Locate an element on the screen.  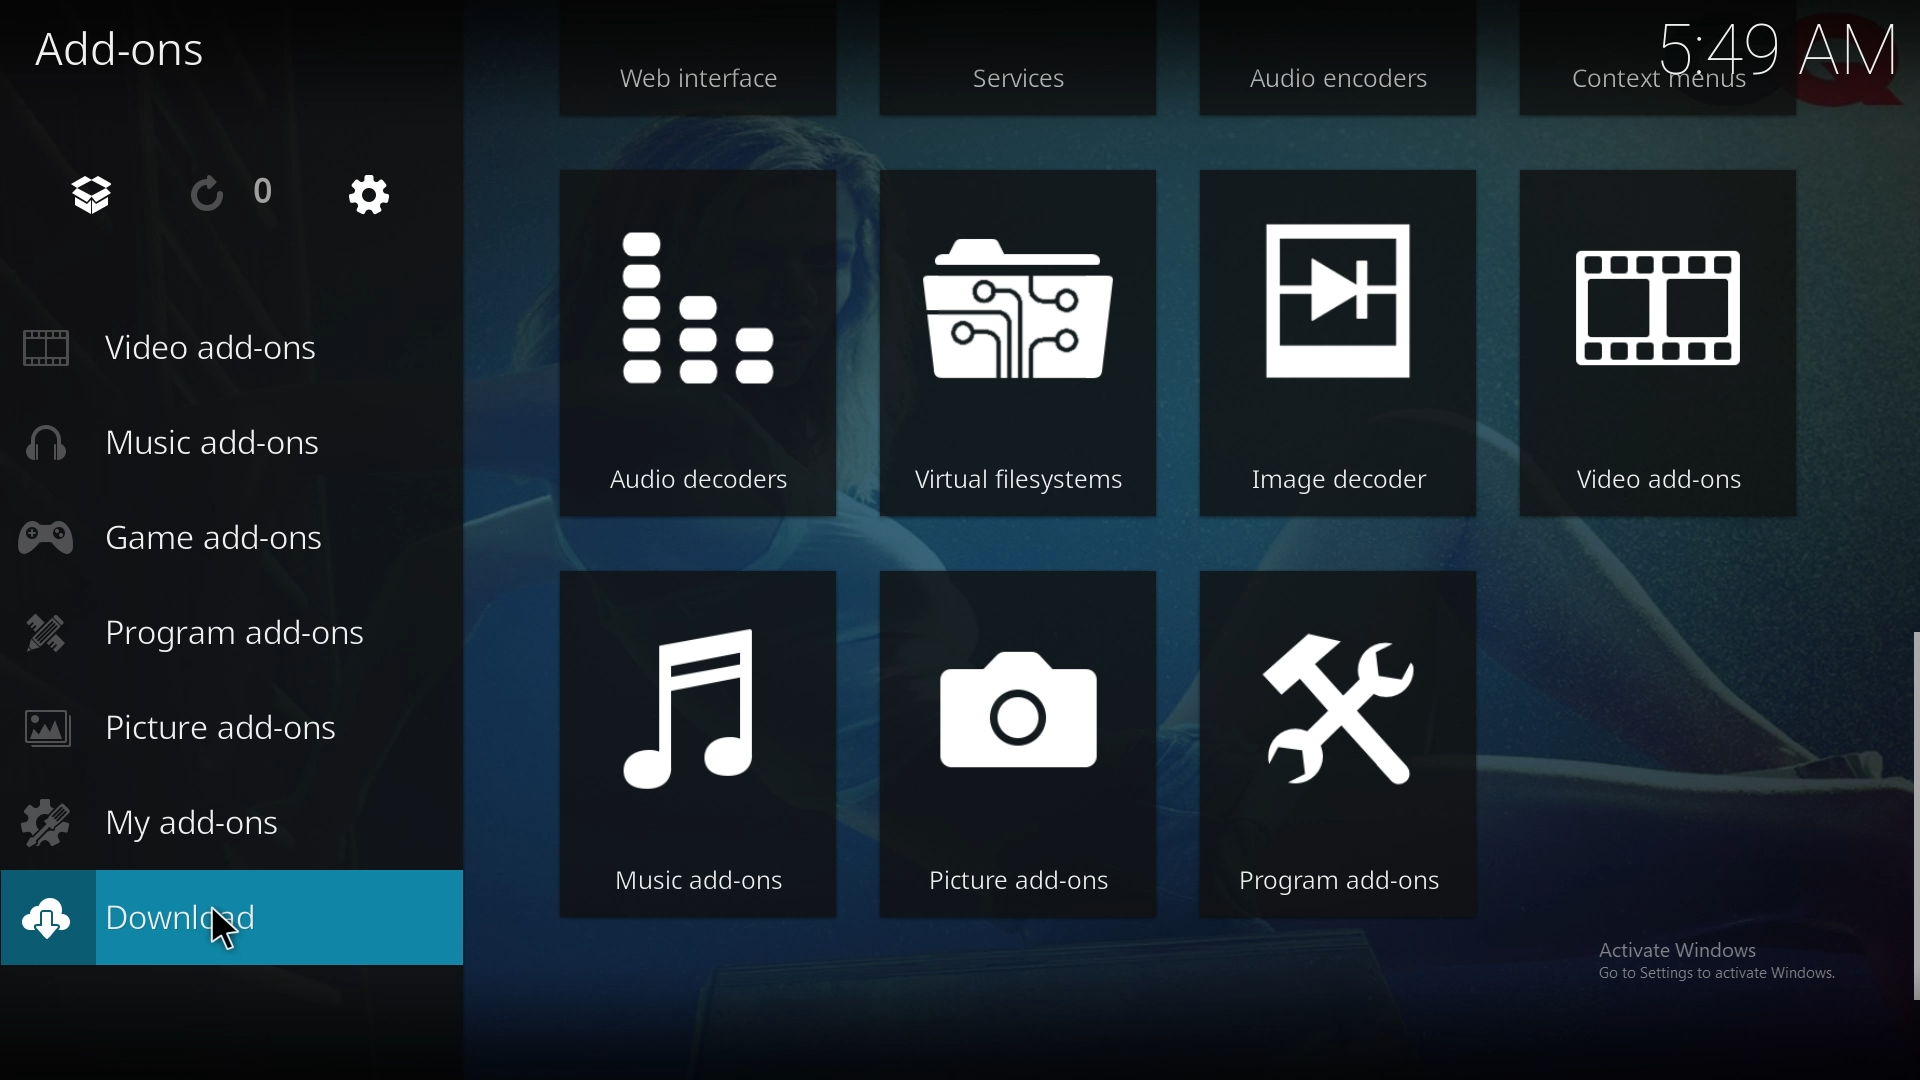
image decoder is located at coordinates (1342, 343).